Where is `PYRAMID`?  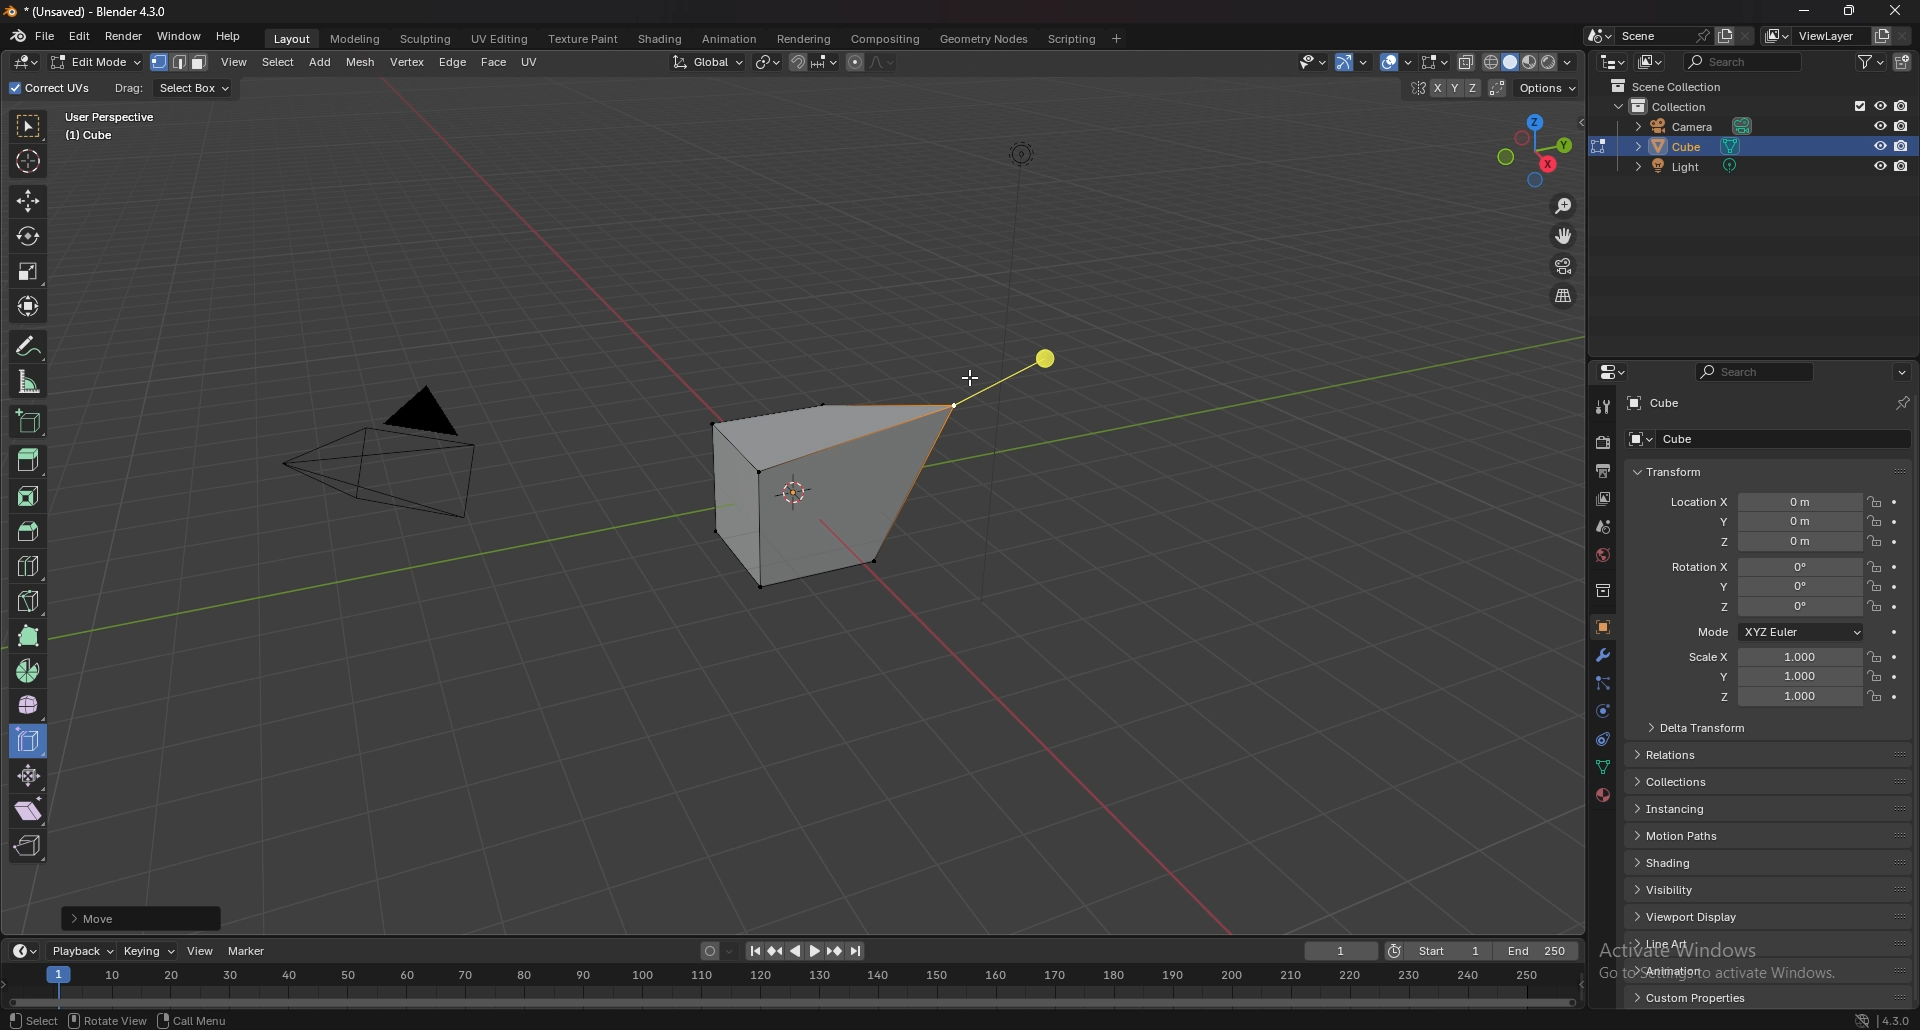 PYRAMID is located at coordinates (397, 456).